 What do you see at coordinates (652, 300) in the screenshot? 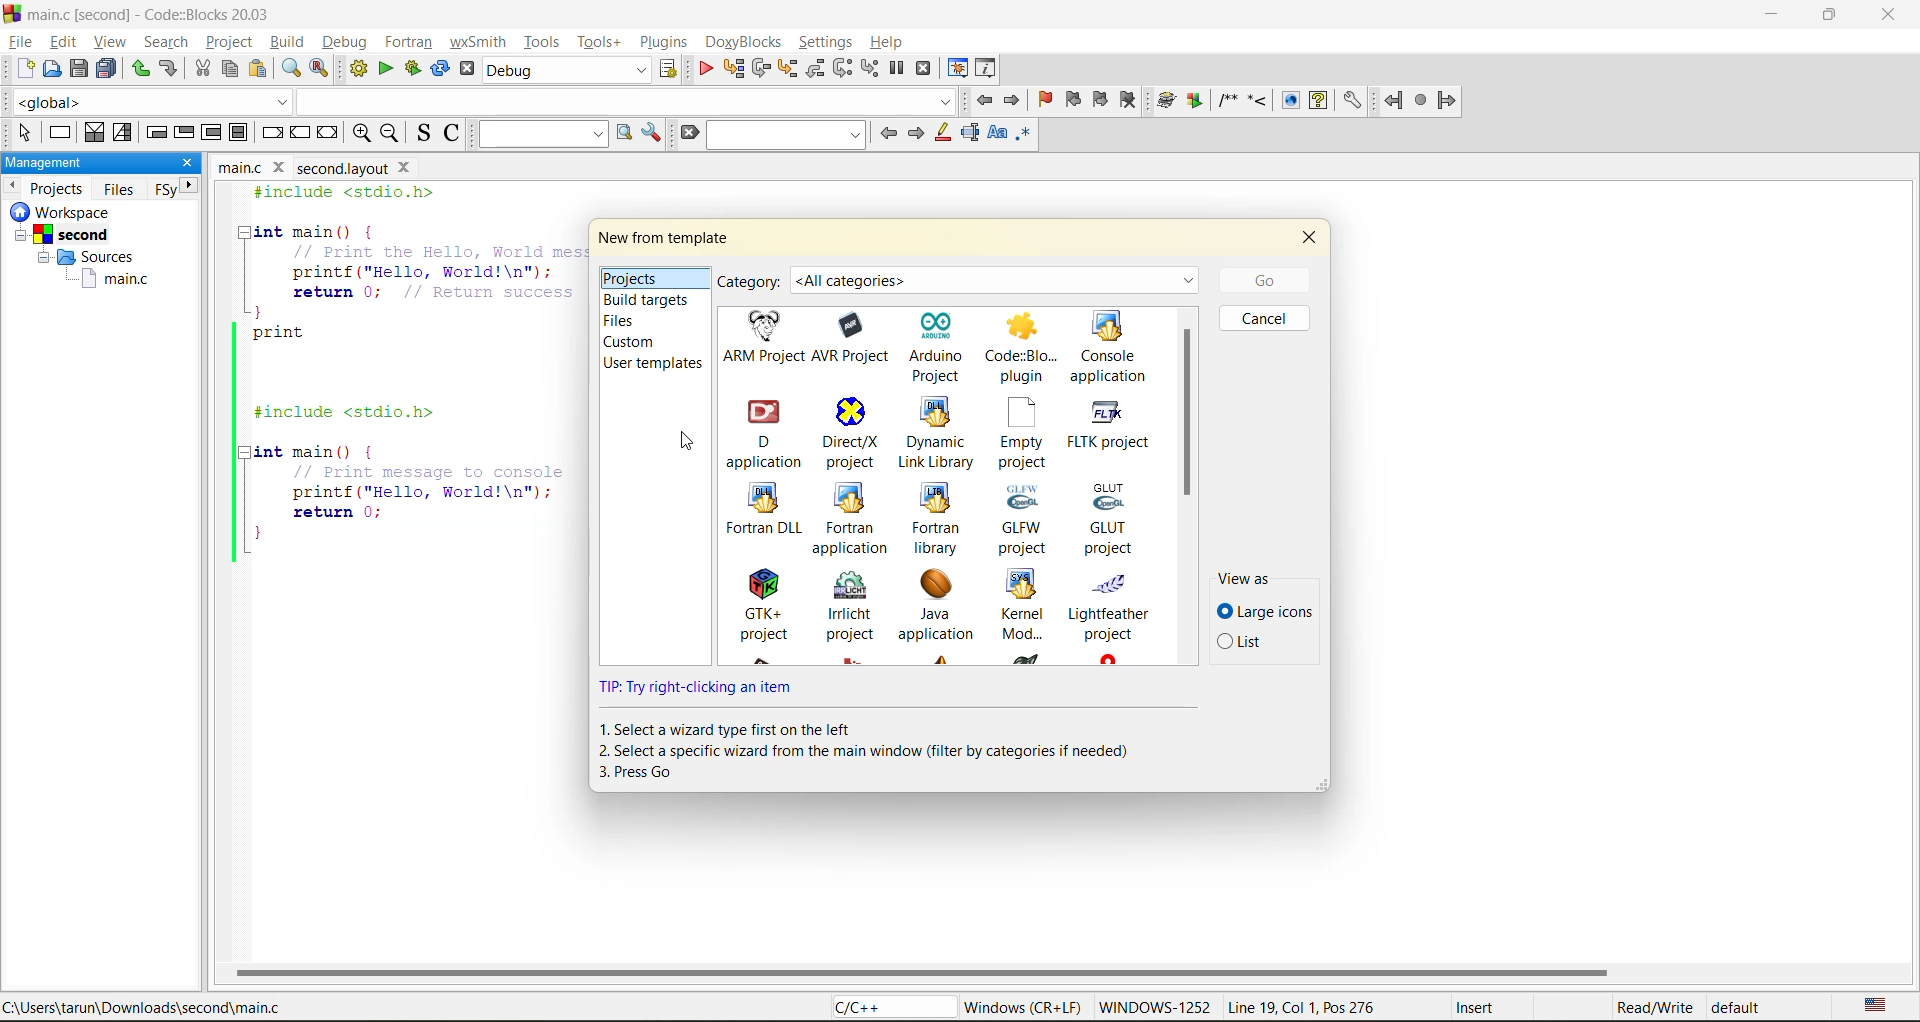
I see `build targets` at bounding box center [652, 300].